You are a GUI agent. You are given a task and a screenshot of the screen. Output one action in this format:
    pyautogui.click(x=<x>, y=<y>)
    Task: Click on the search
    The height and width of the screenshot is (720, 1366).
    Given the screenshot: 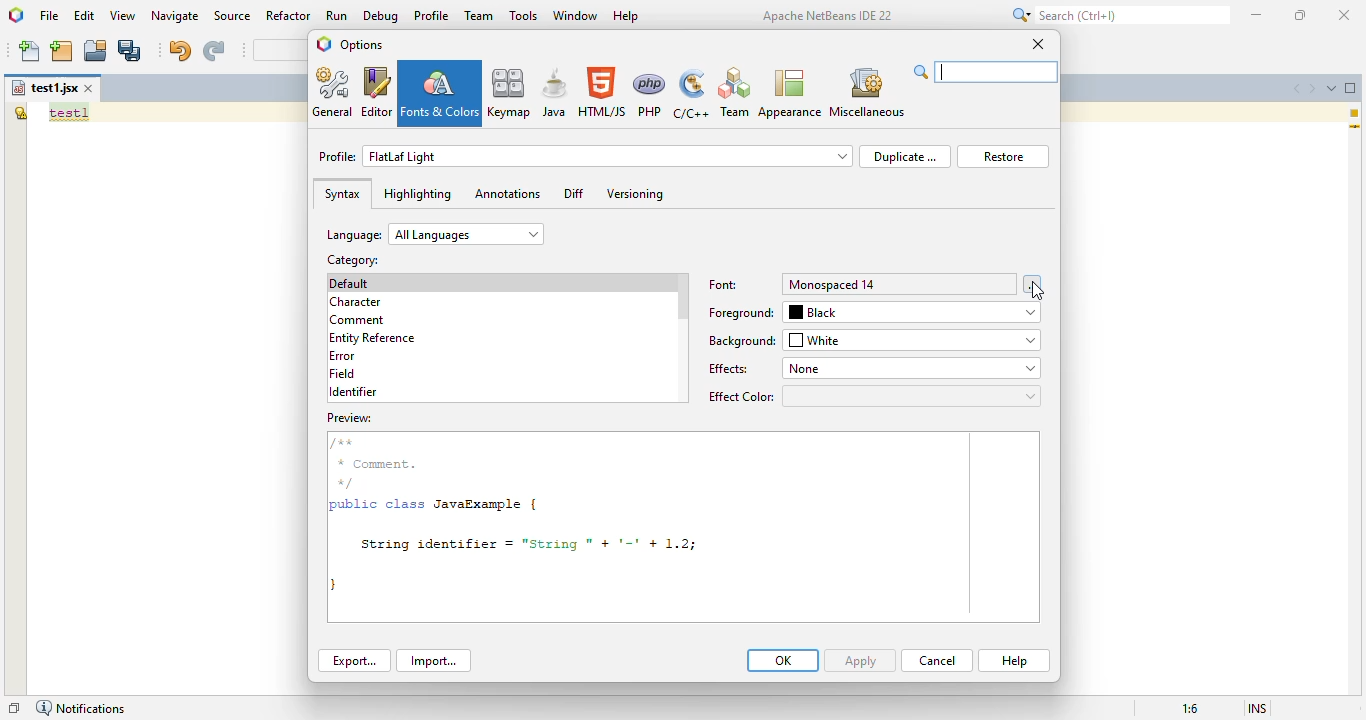 What is the action you would take?
    pyautogui.click(x=1117, y=15)
    